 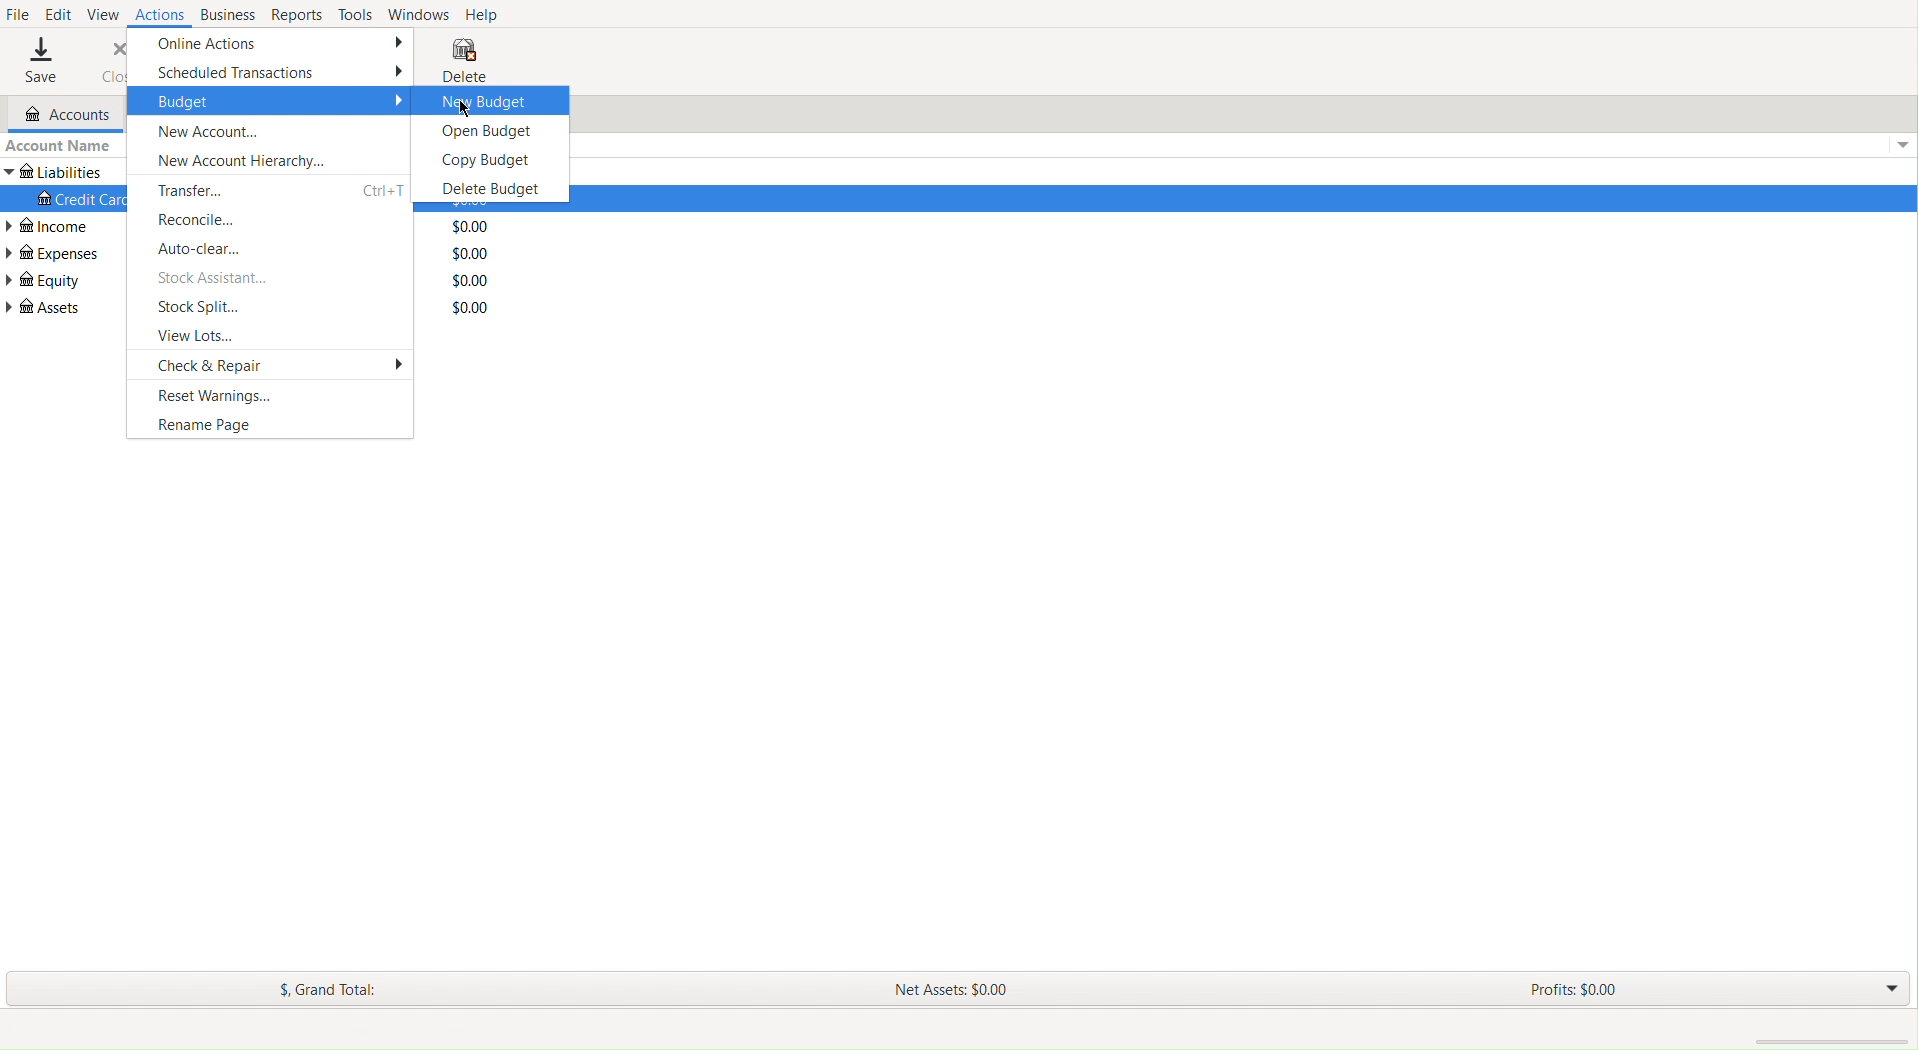 I want to click on Equity, so click(x=46, y=282).